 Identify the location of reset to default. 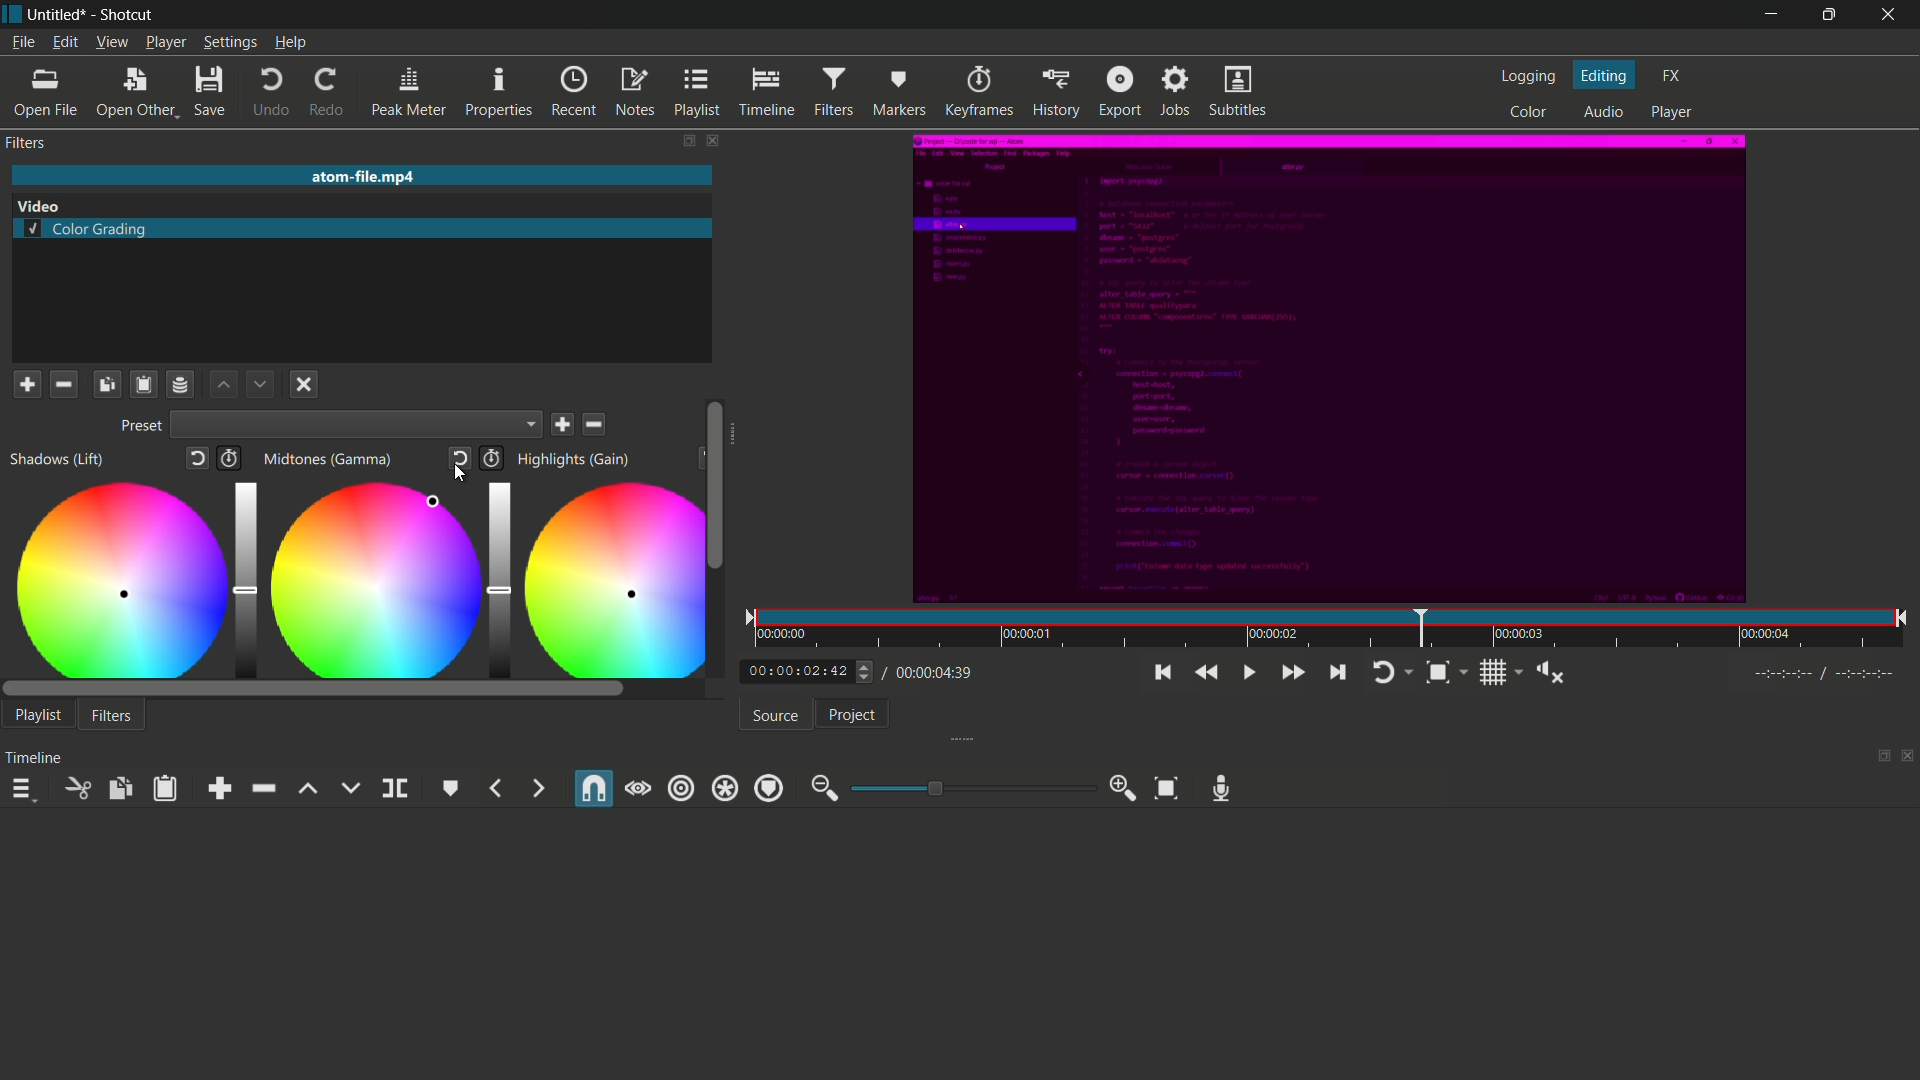
(199, 461).